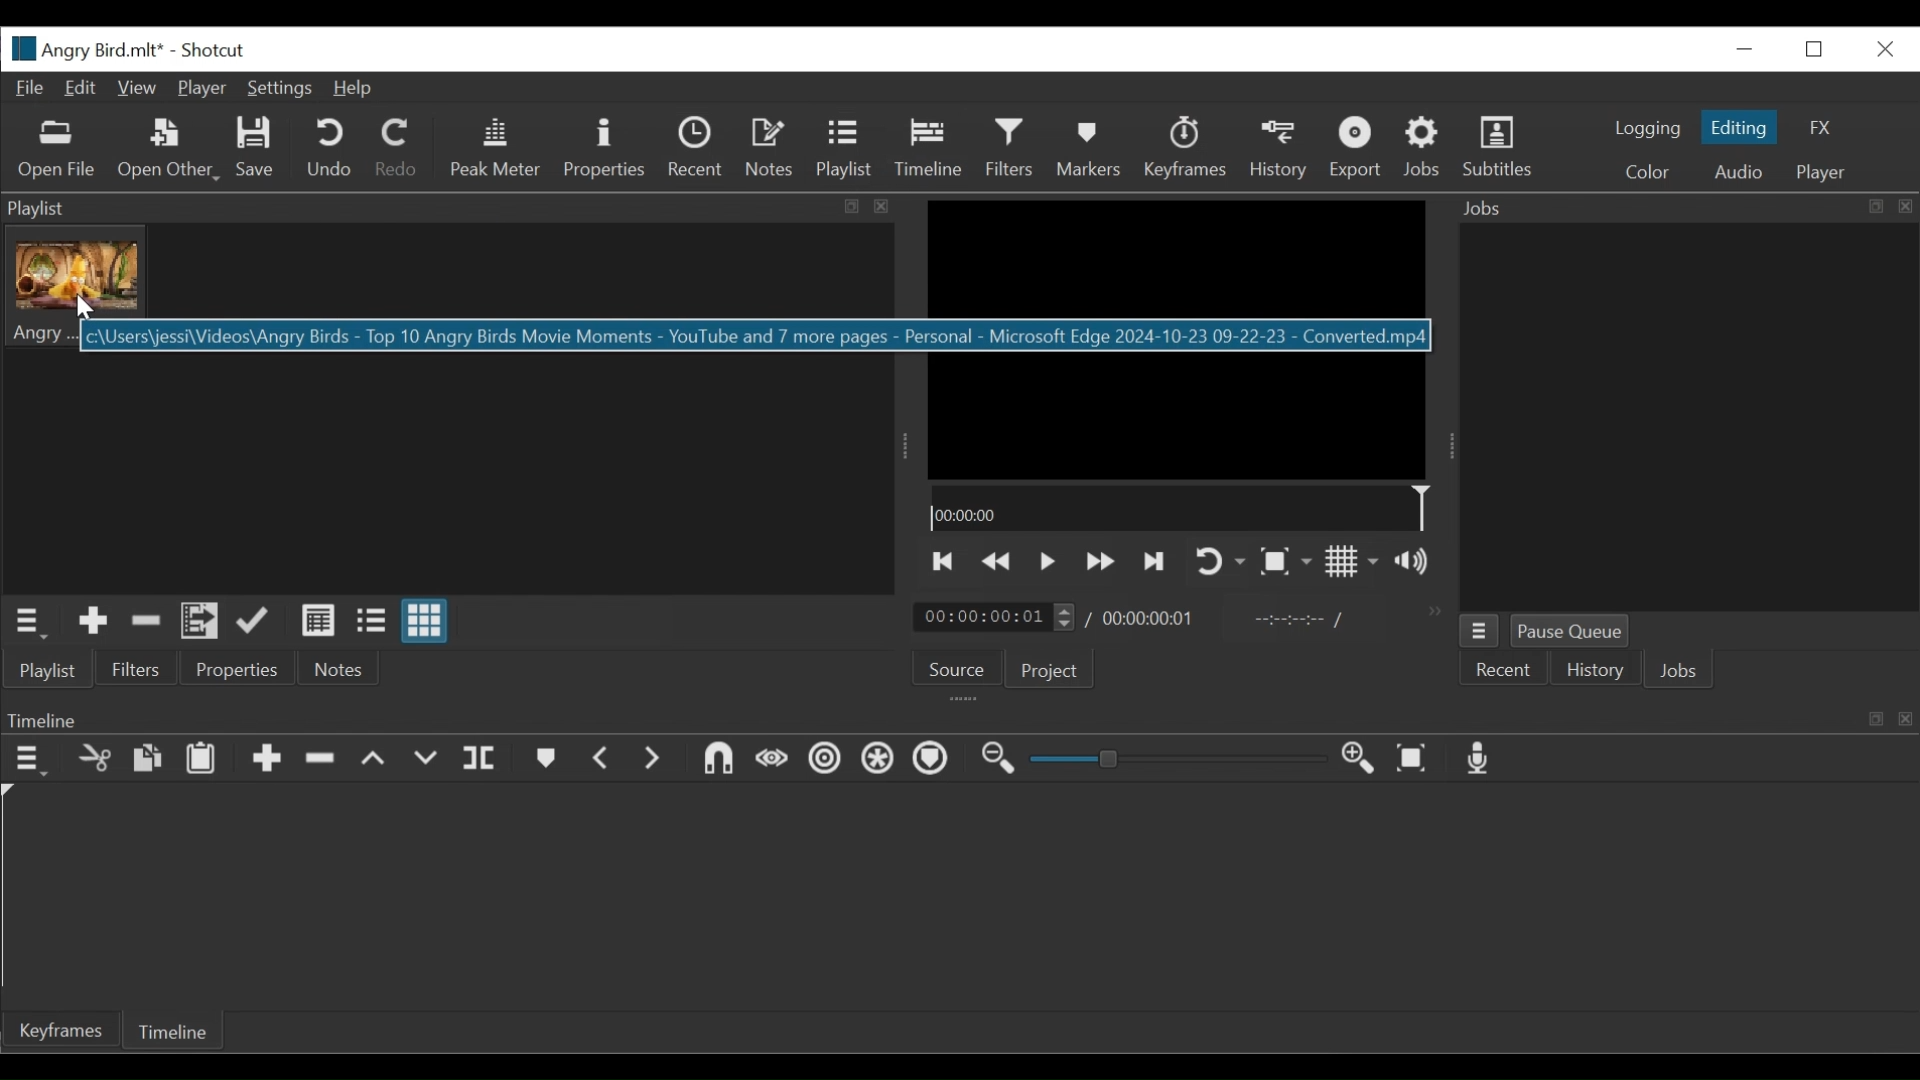 The image size is (1920, 1080). Describe the element at coordinates (28, 89) in the screenshot. I see `File` at that location.